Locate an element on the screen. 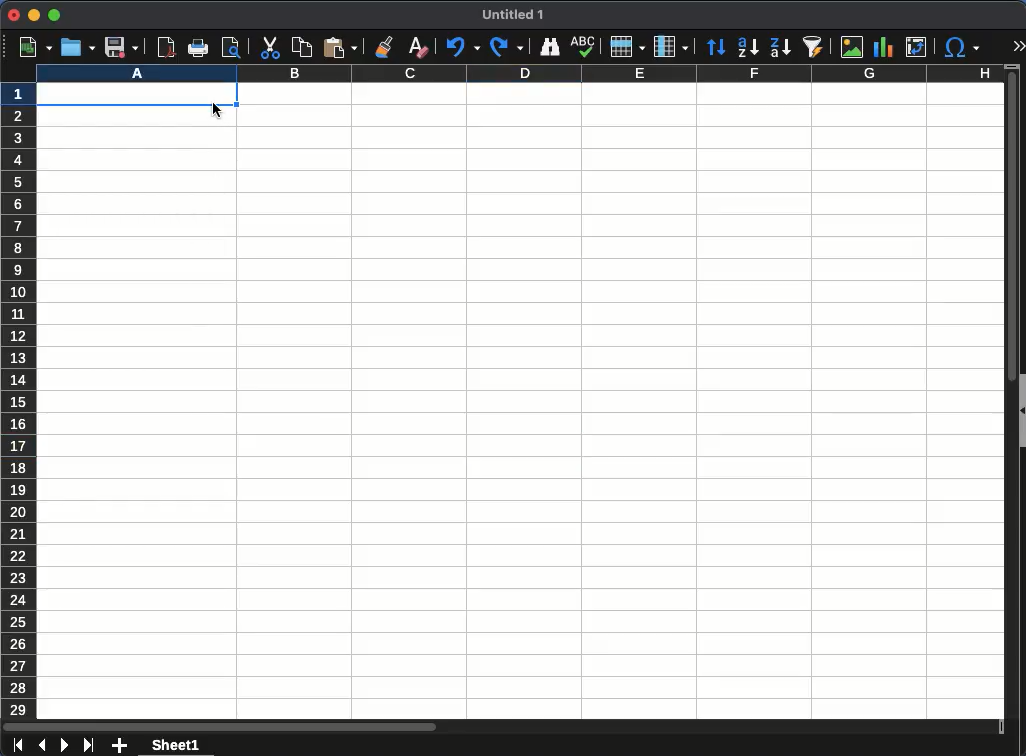 Image resolution: width=1026 pixels, height=756 pixels. maximize is located at coordinates (55, 17).